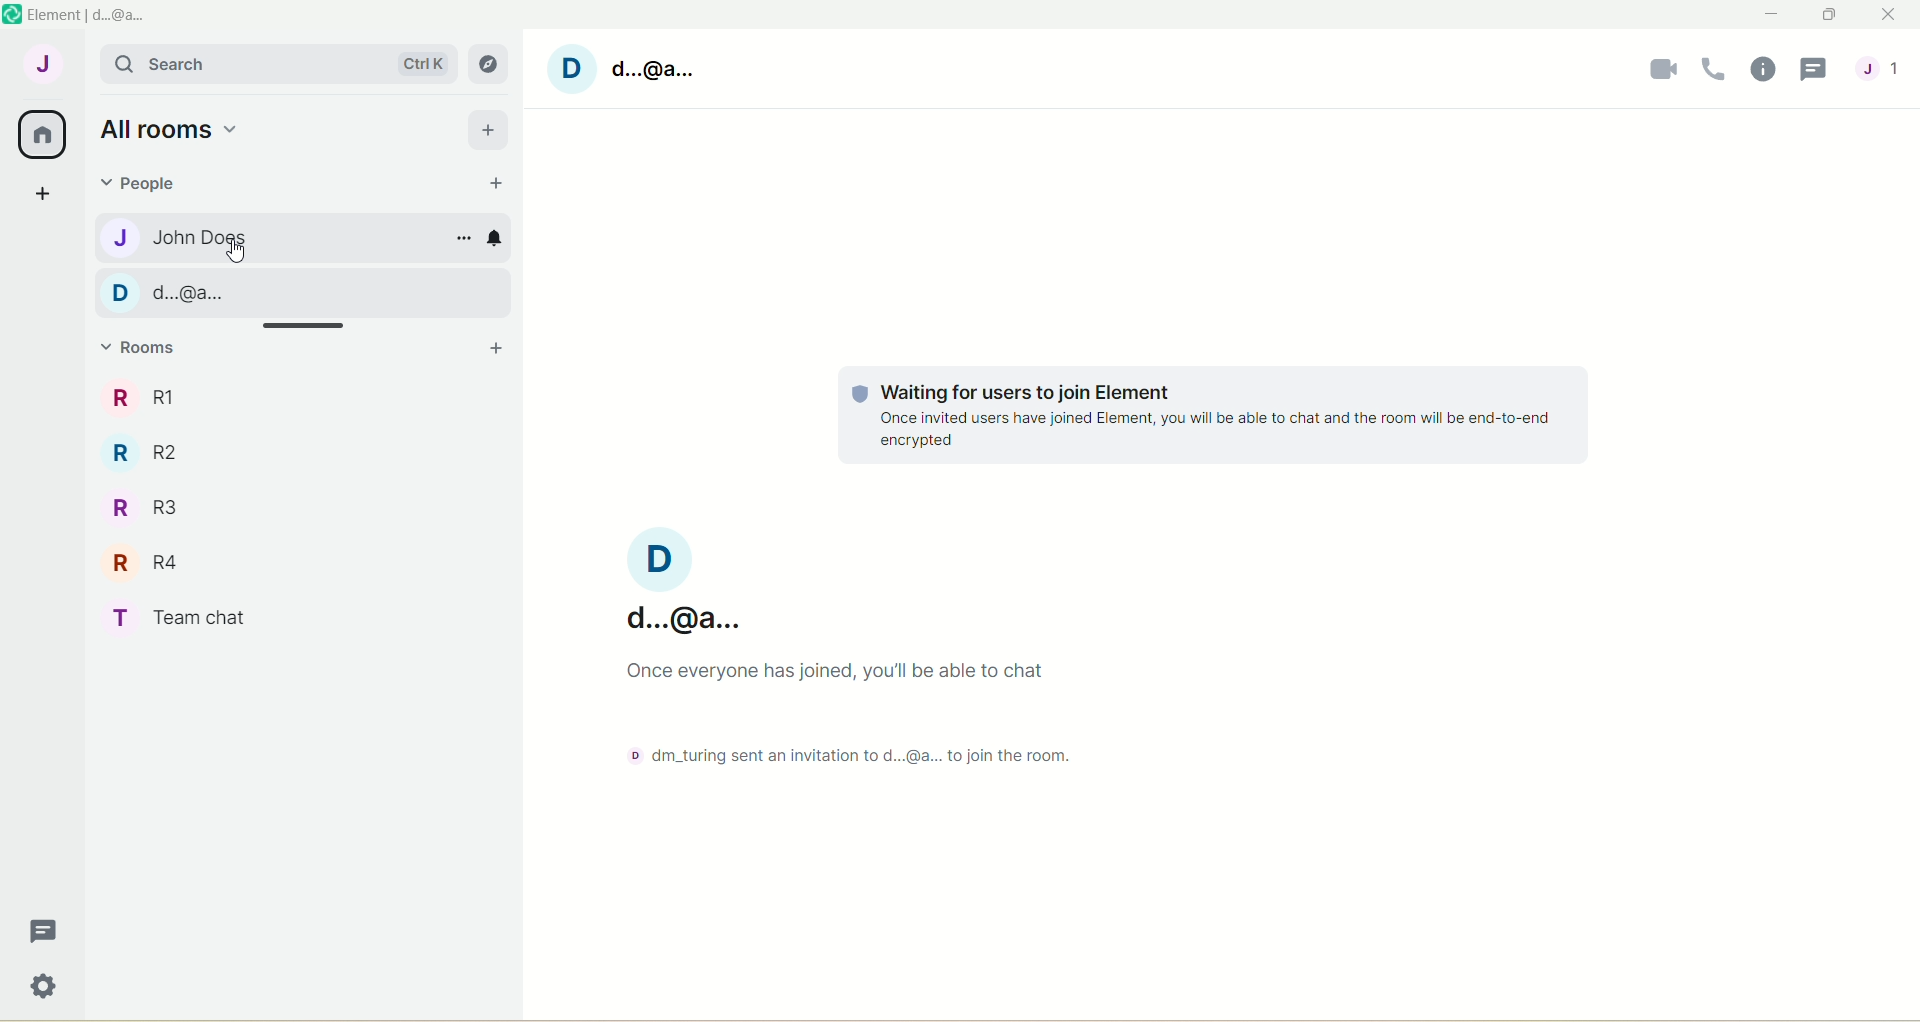 The height and width of the screenshot is (1022, 1920). What do you see at coordinates (1888, 67) in the screenshot?
I see `people` at bounding box center [1888, 67].